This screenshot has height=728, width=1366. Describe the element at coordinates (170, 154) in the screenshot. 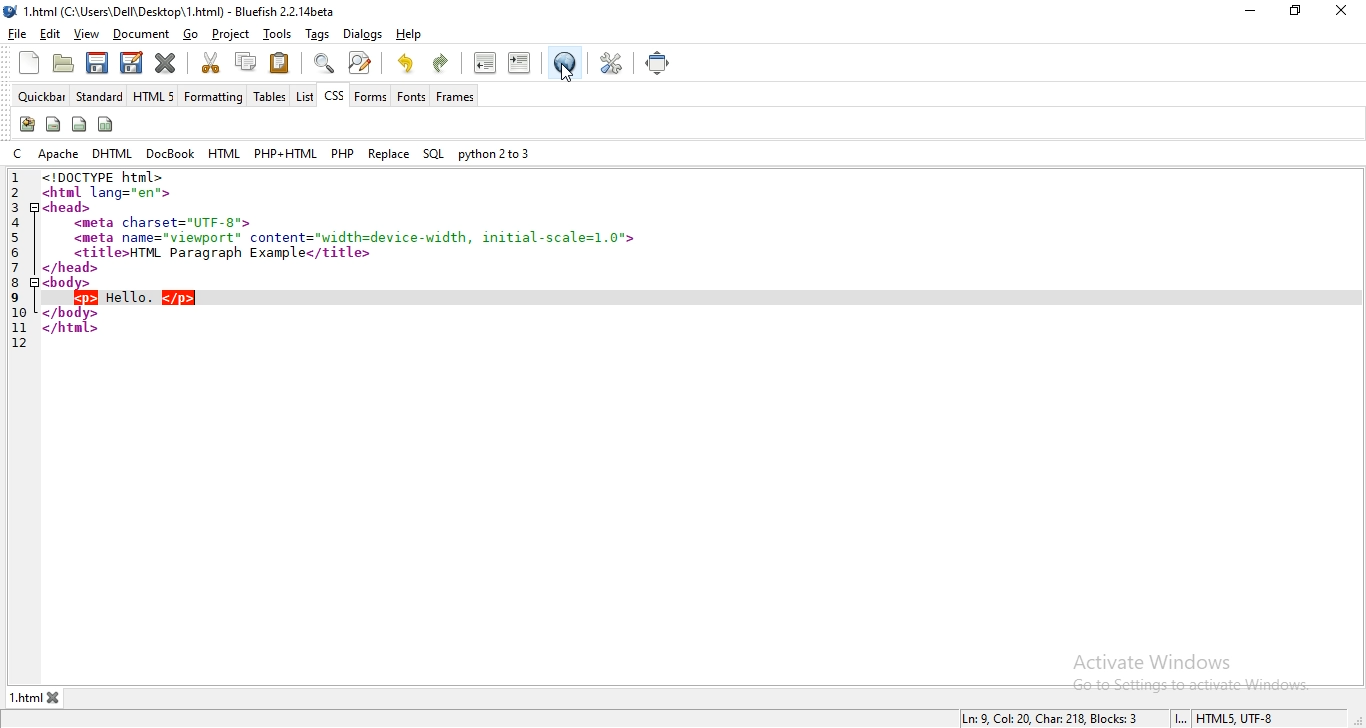

I see `docbook` at that location.